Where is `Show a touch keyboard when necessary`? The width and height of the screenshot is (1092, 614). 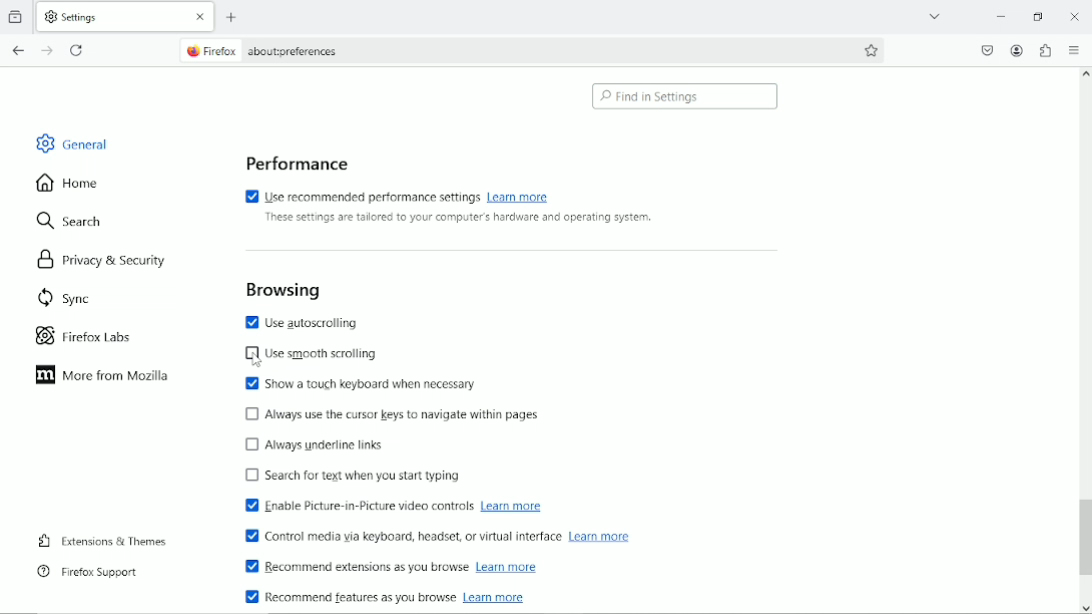
Show a touch keyboard when necessary is located at coordinates (359, 384).